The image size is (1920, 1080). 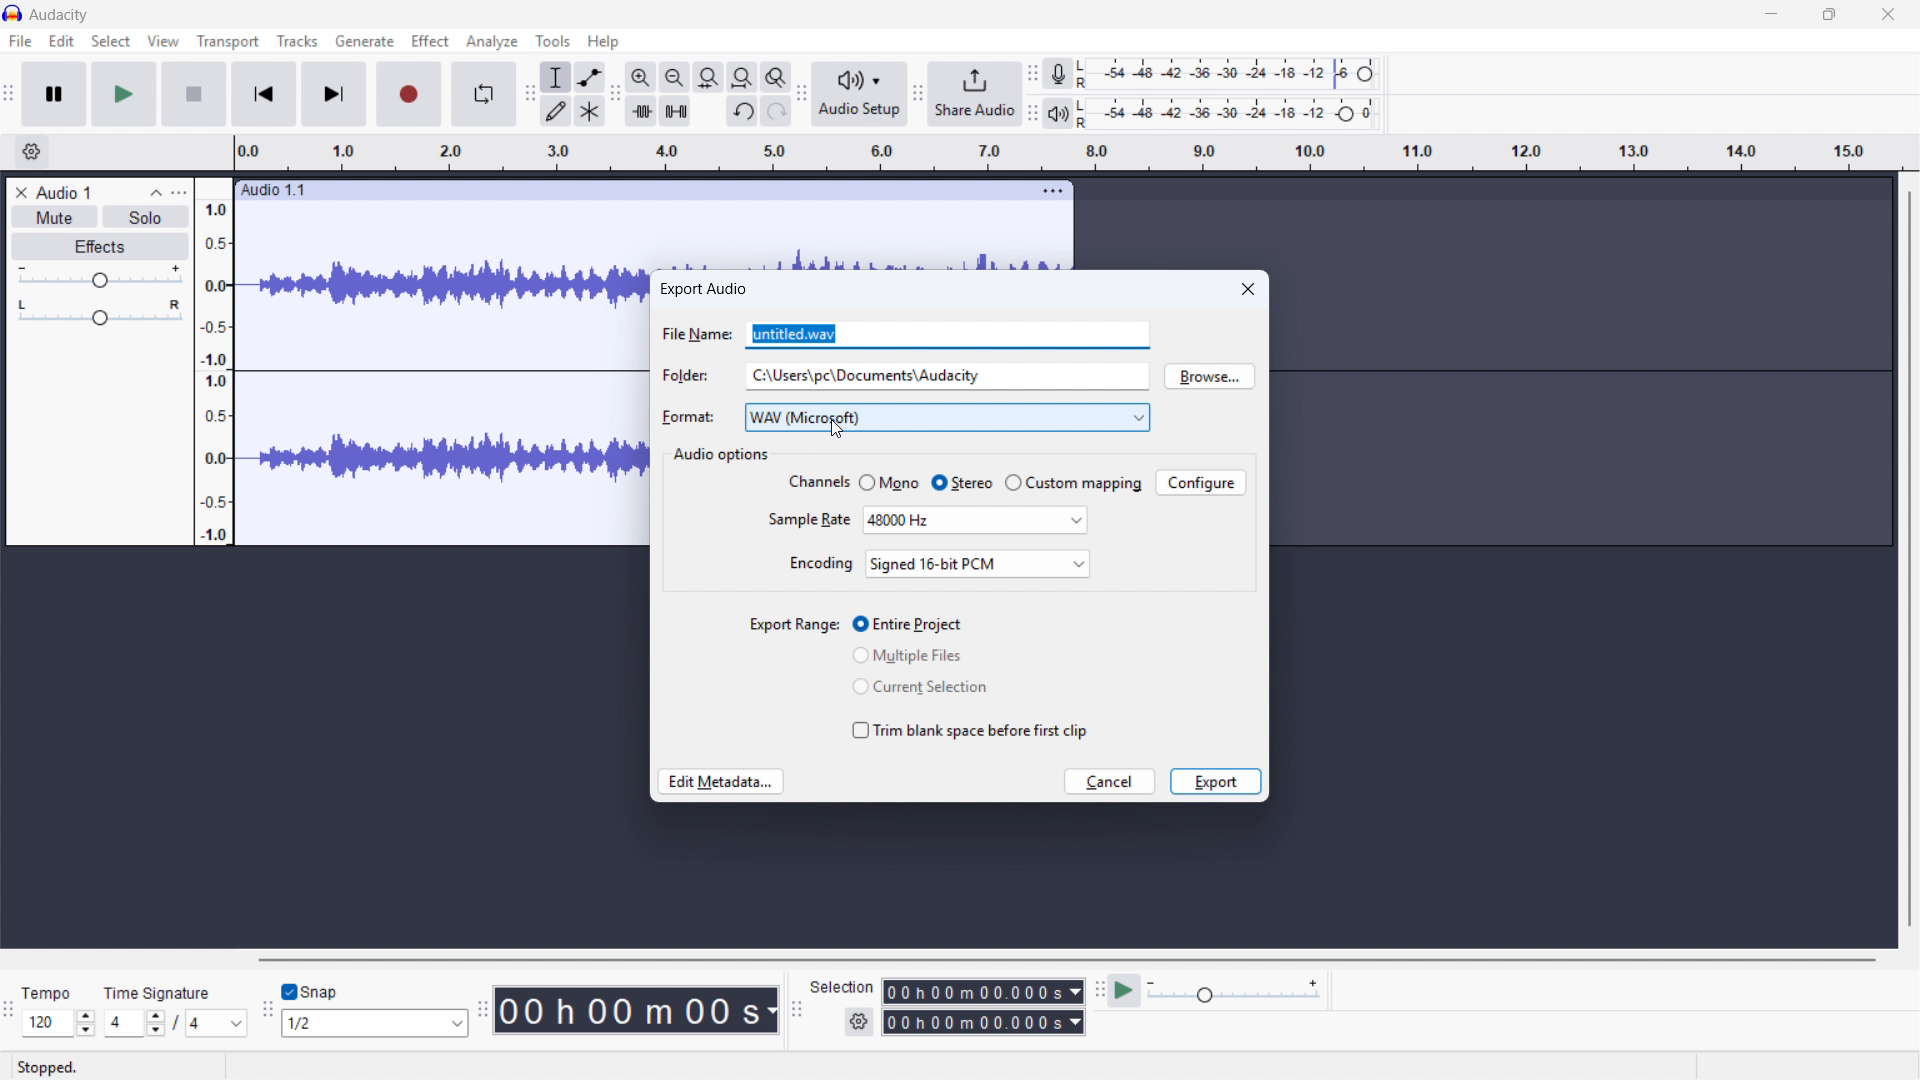 I want to click on Cursor , so click(x=838, y=430).